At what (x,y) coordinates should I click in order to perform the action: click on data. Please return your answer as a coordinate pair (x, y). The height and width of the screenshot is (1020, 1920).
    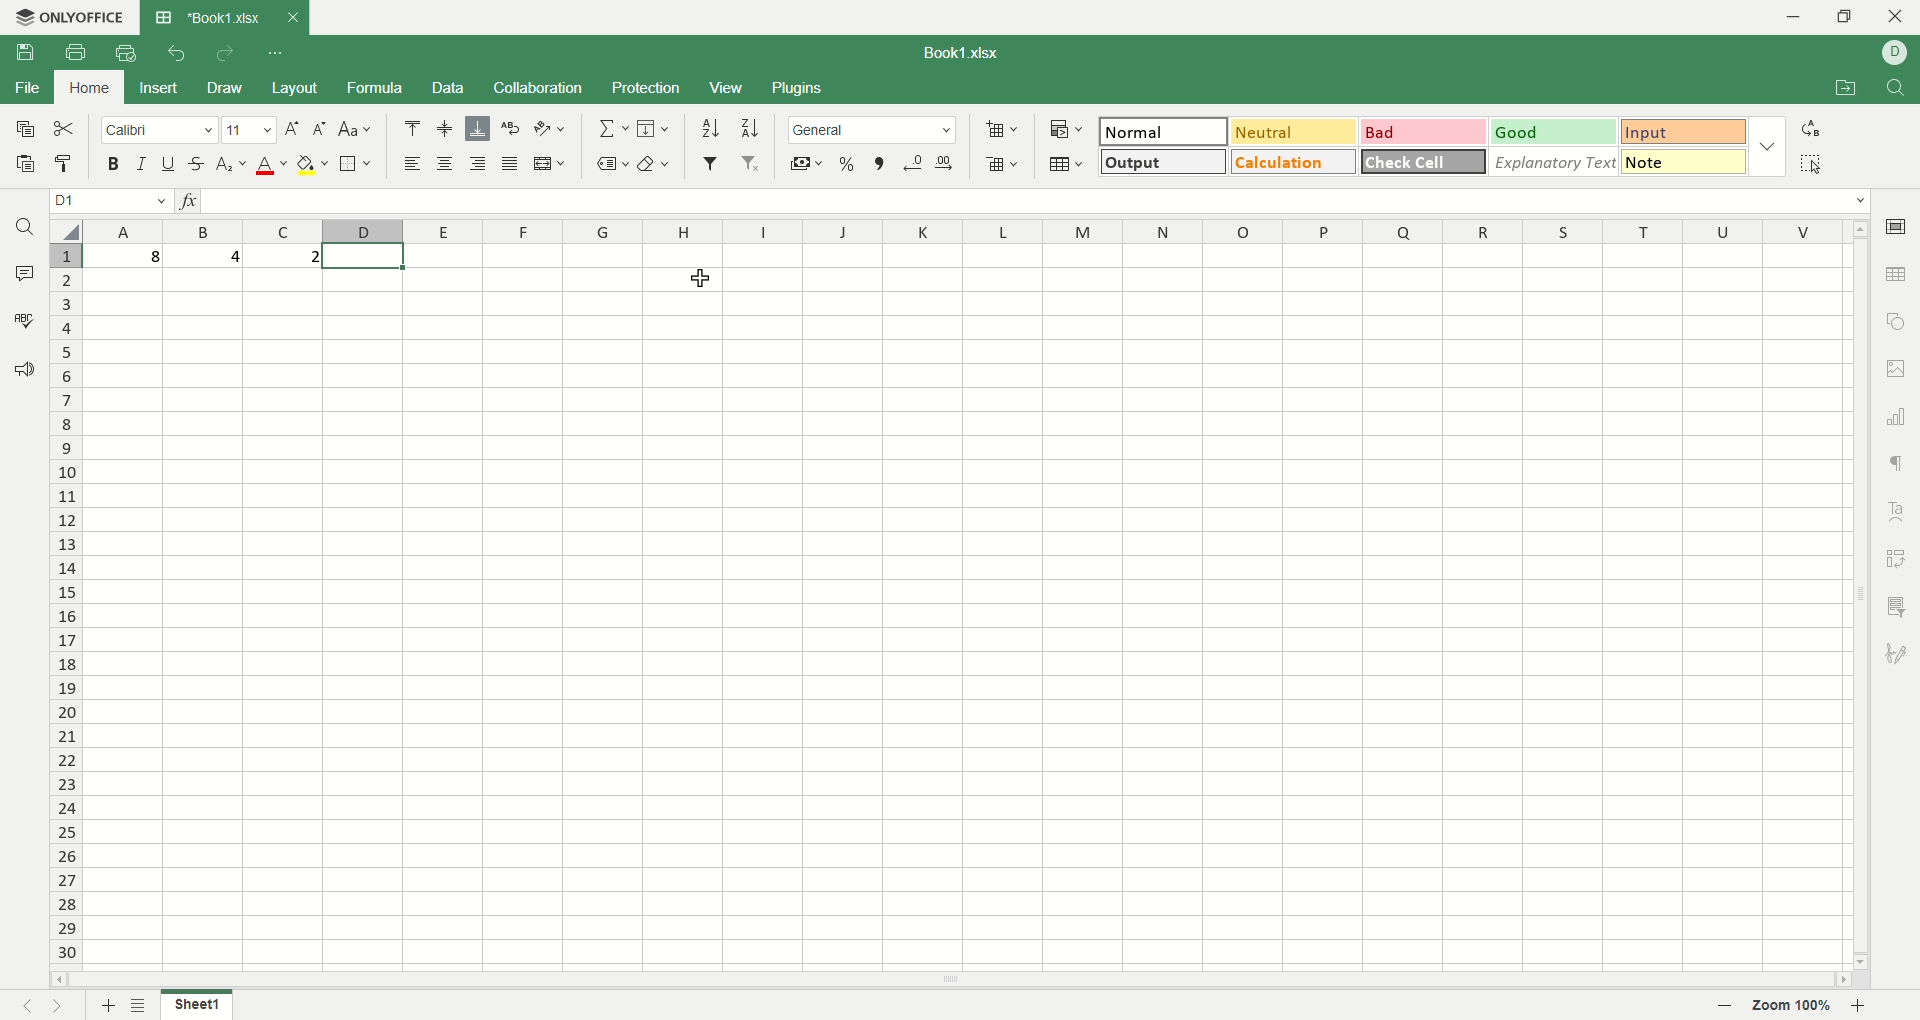
    Looking at the image, I should click on (449, 88).